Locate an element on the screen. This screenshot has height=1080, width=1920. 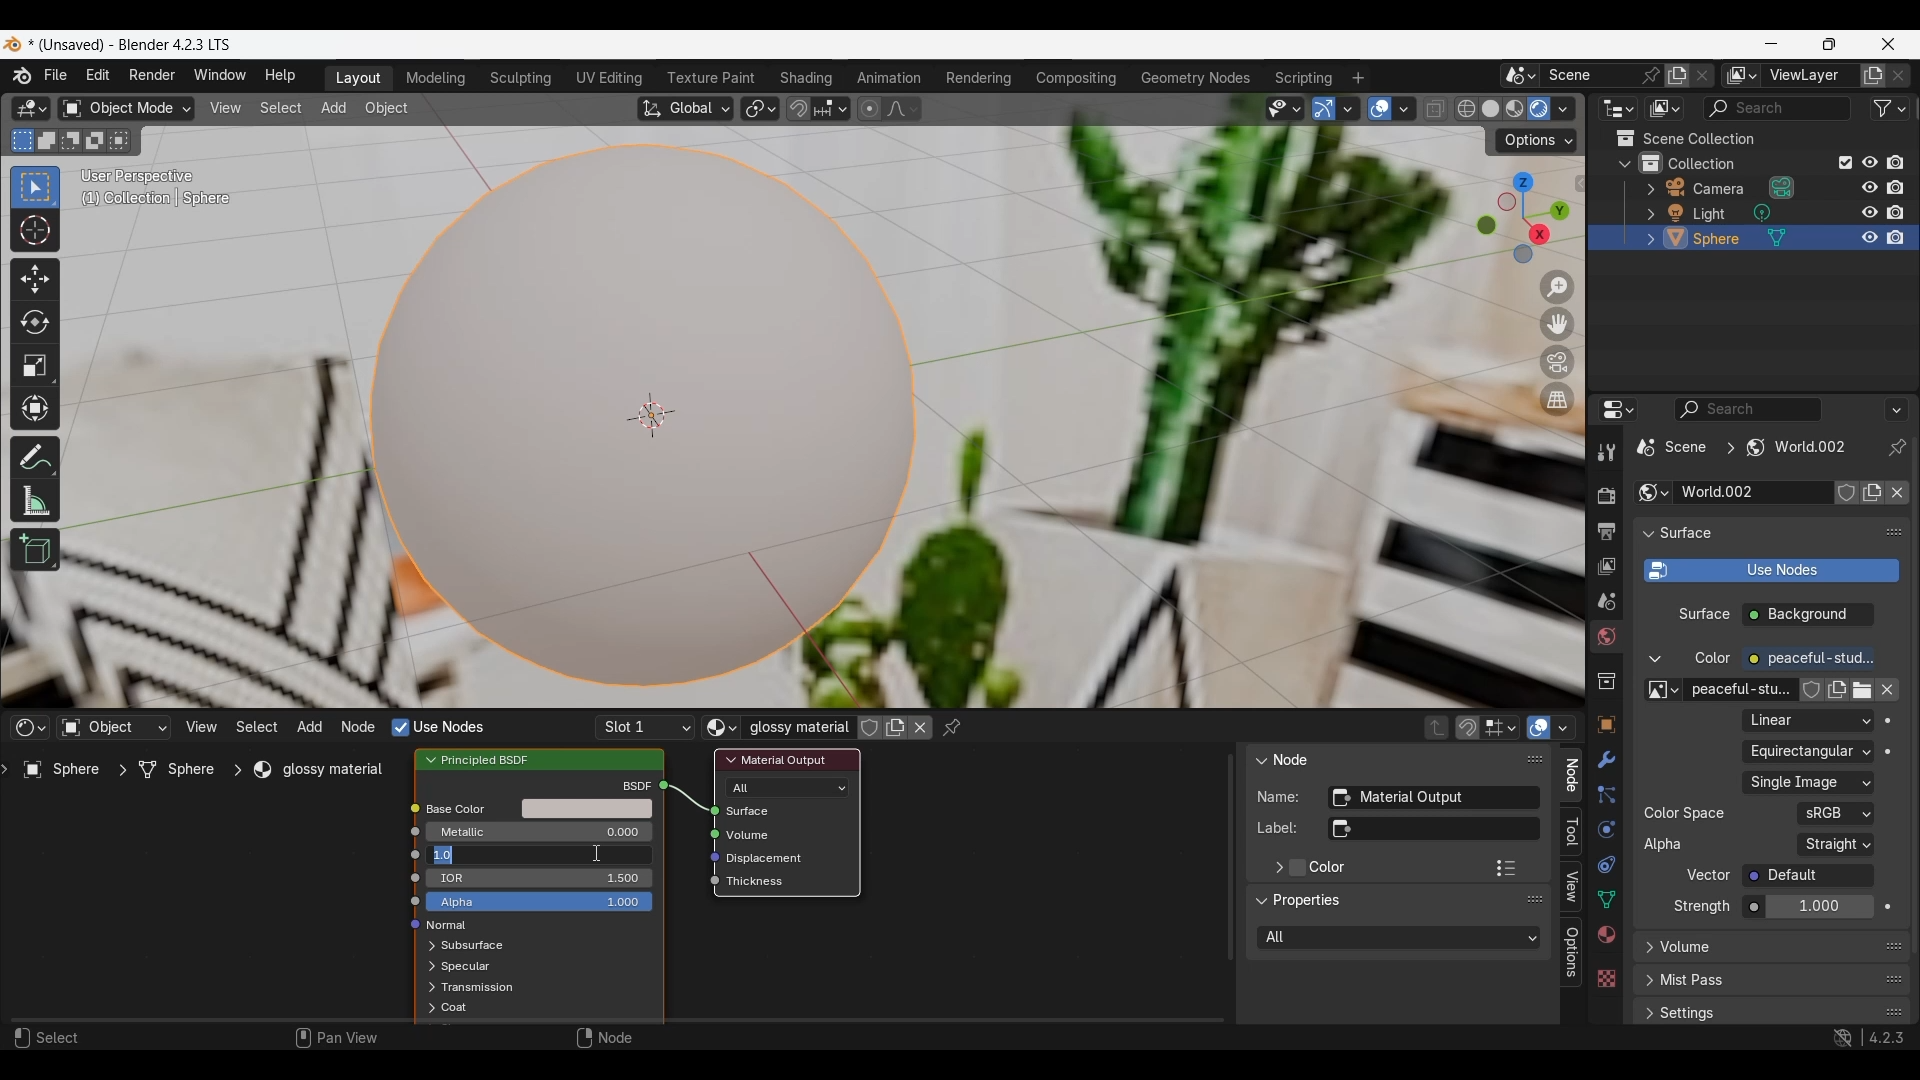
settings is located at coordinates (1692, 1014).